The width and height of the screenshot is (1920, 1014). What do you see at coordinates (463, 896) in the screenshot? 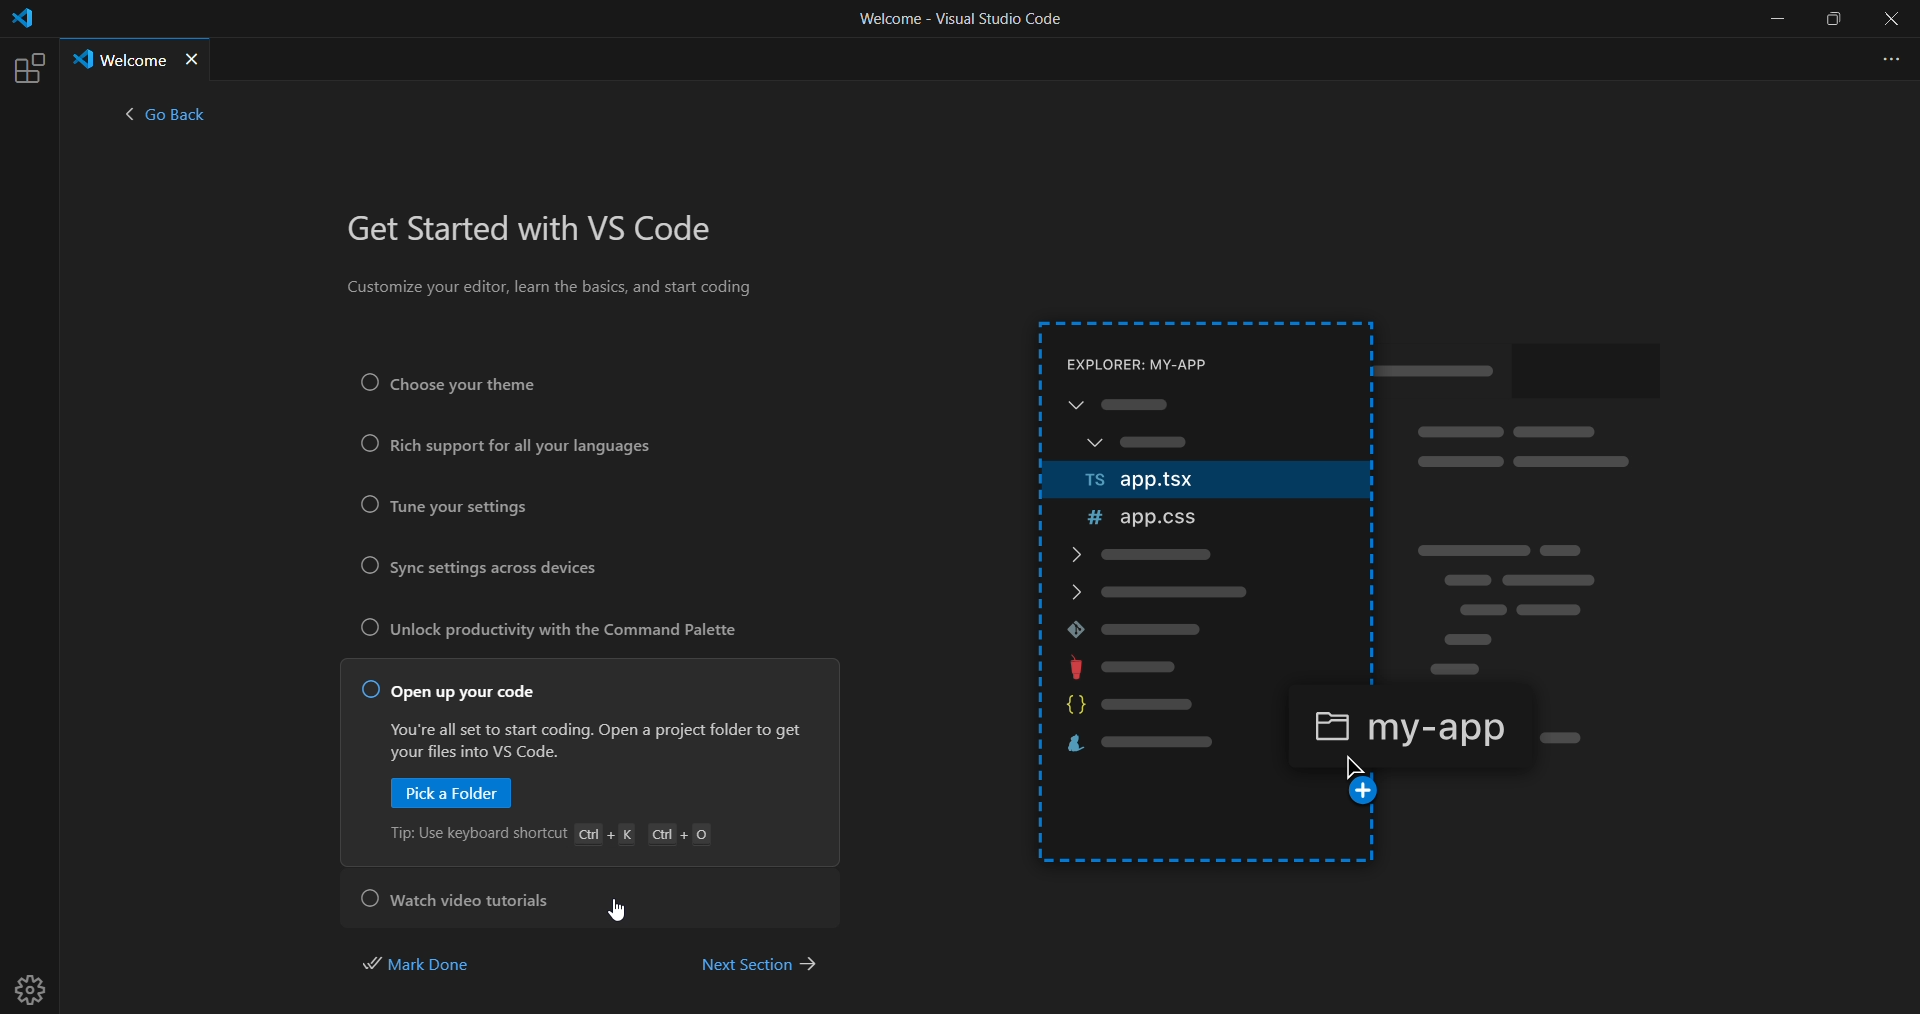
I see `watch video tutorial` at bounding box center [463, 896].